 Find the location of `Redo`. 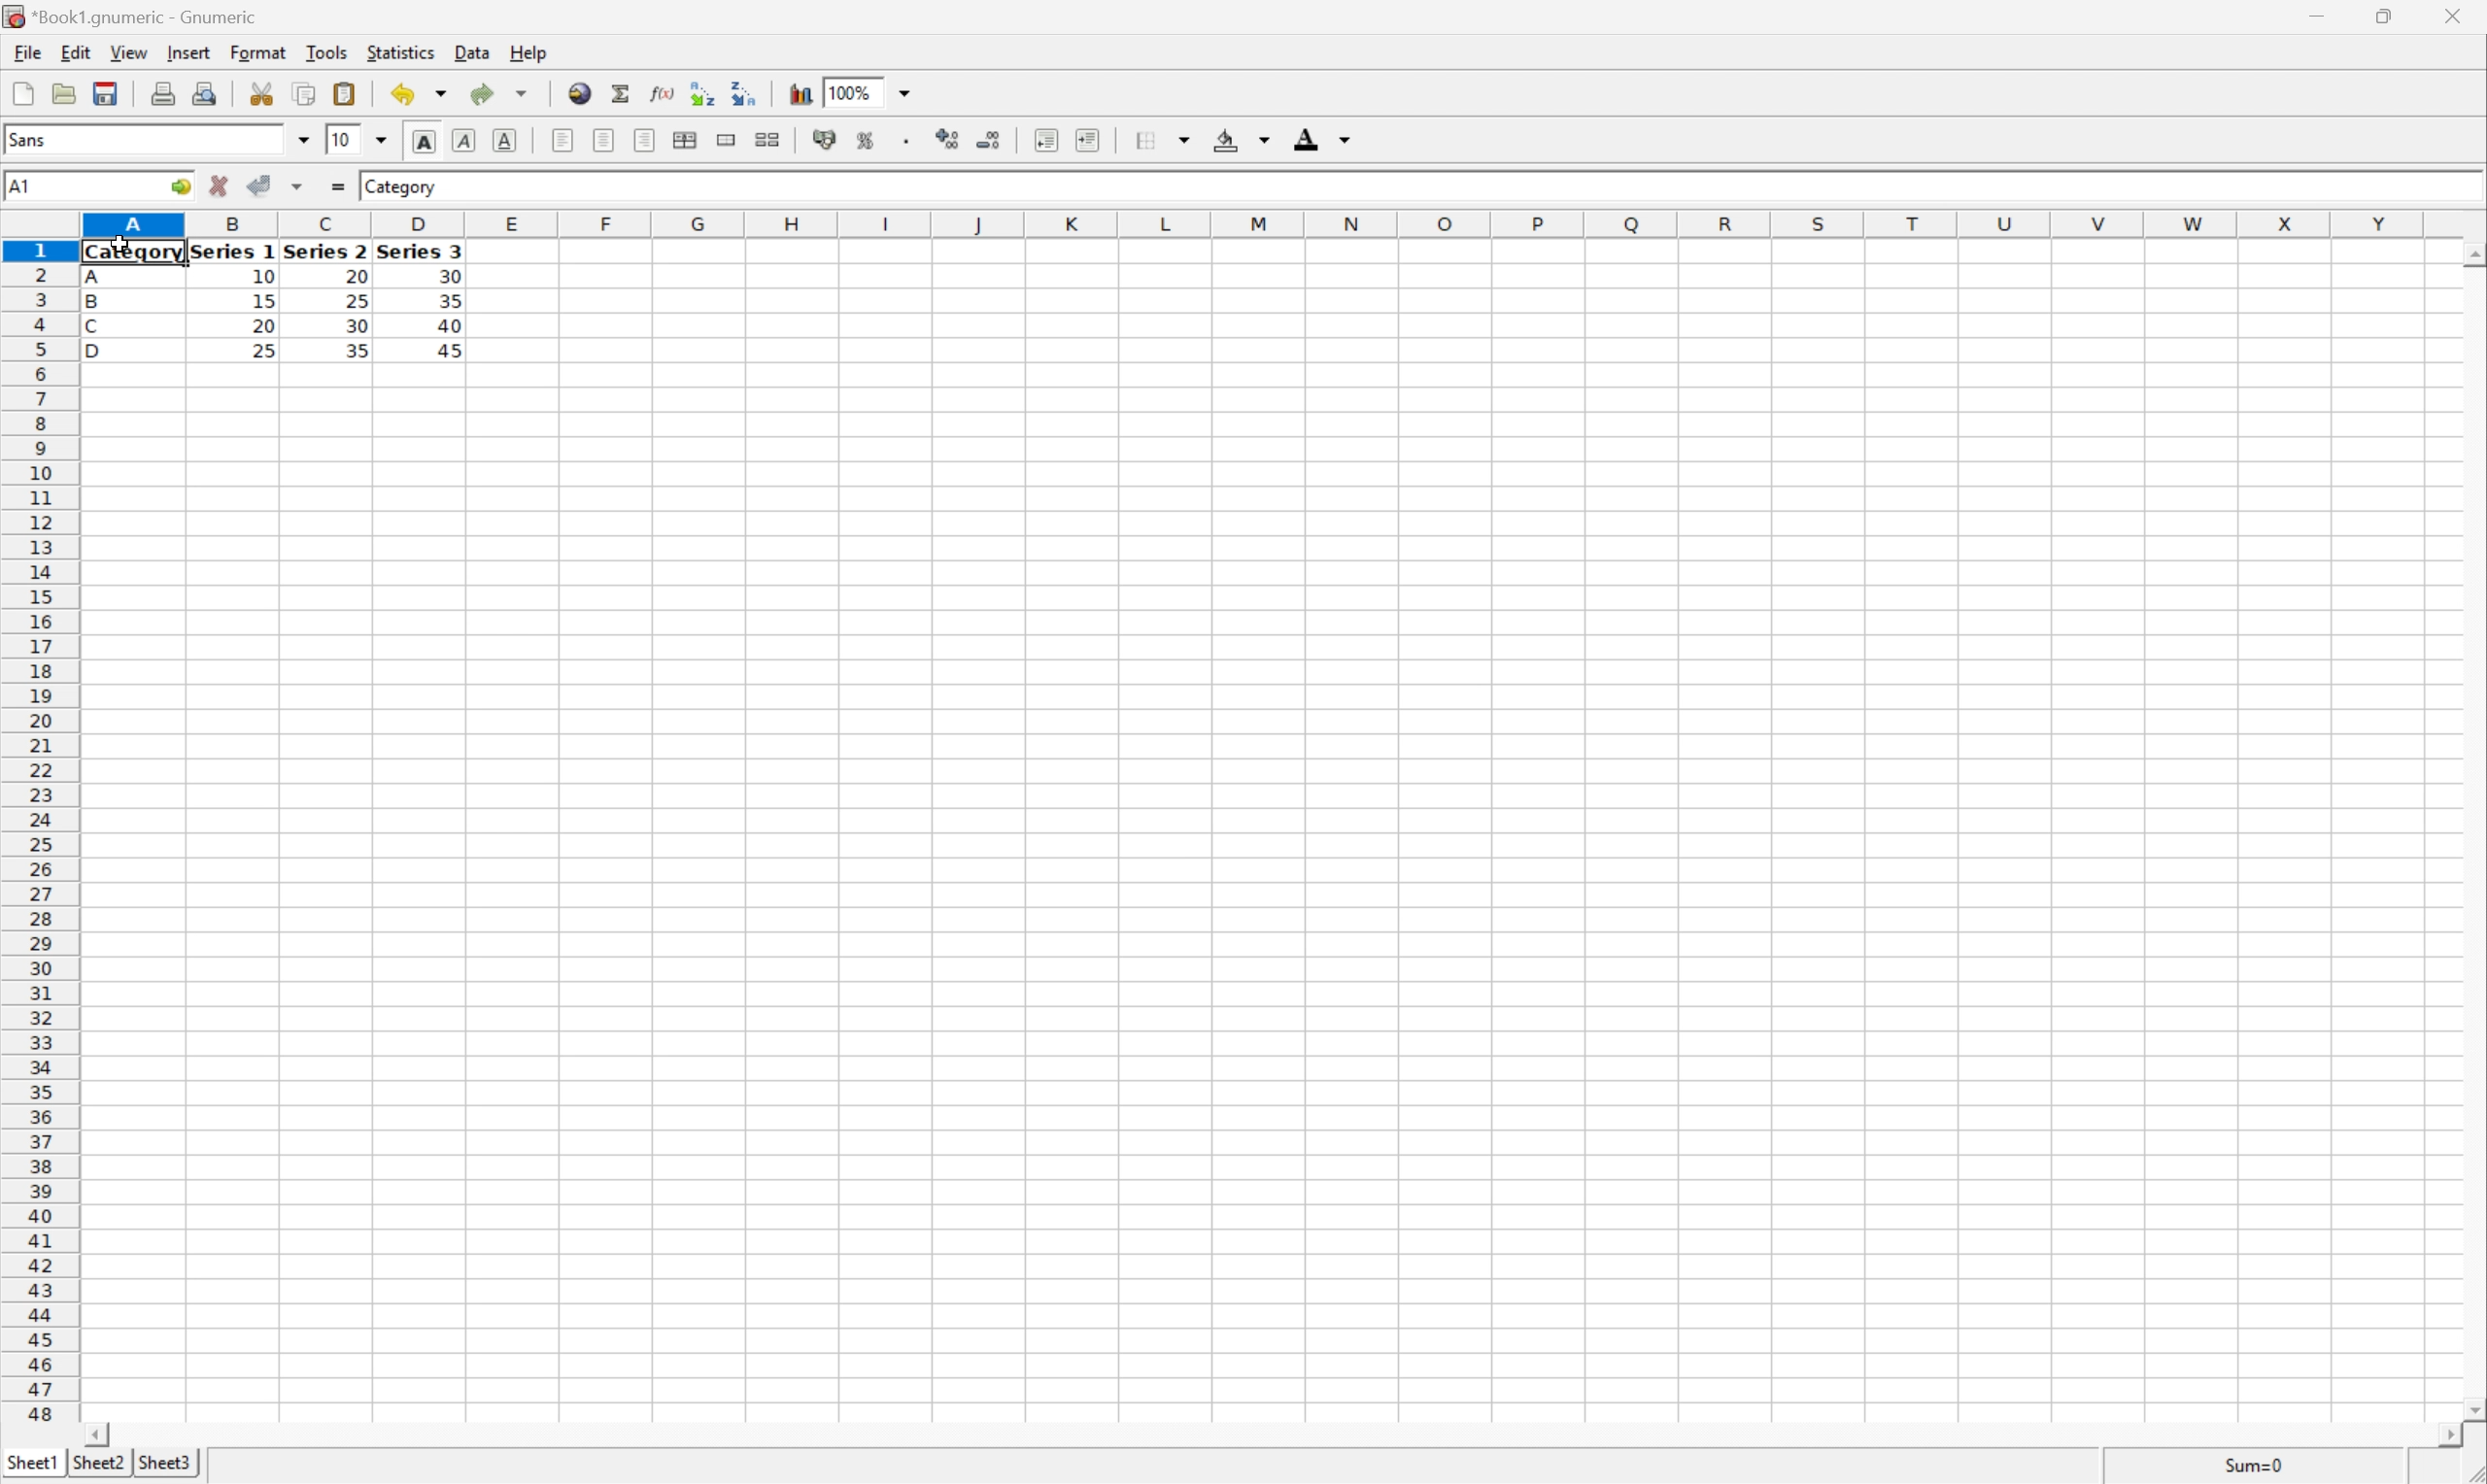

Redo is located at coordinates (496, 92).